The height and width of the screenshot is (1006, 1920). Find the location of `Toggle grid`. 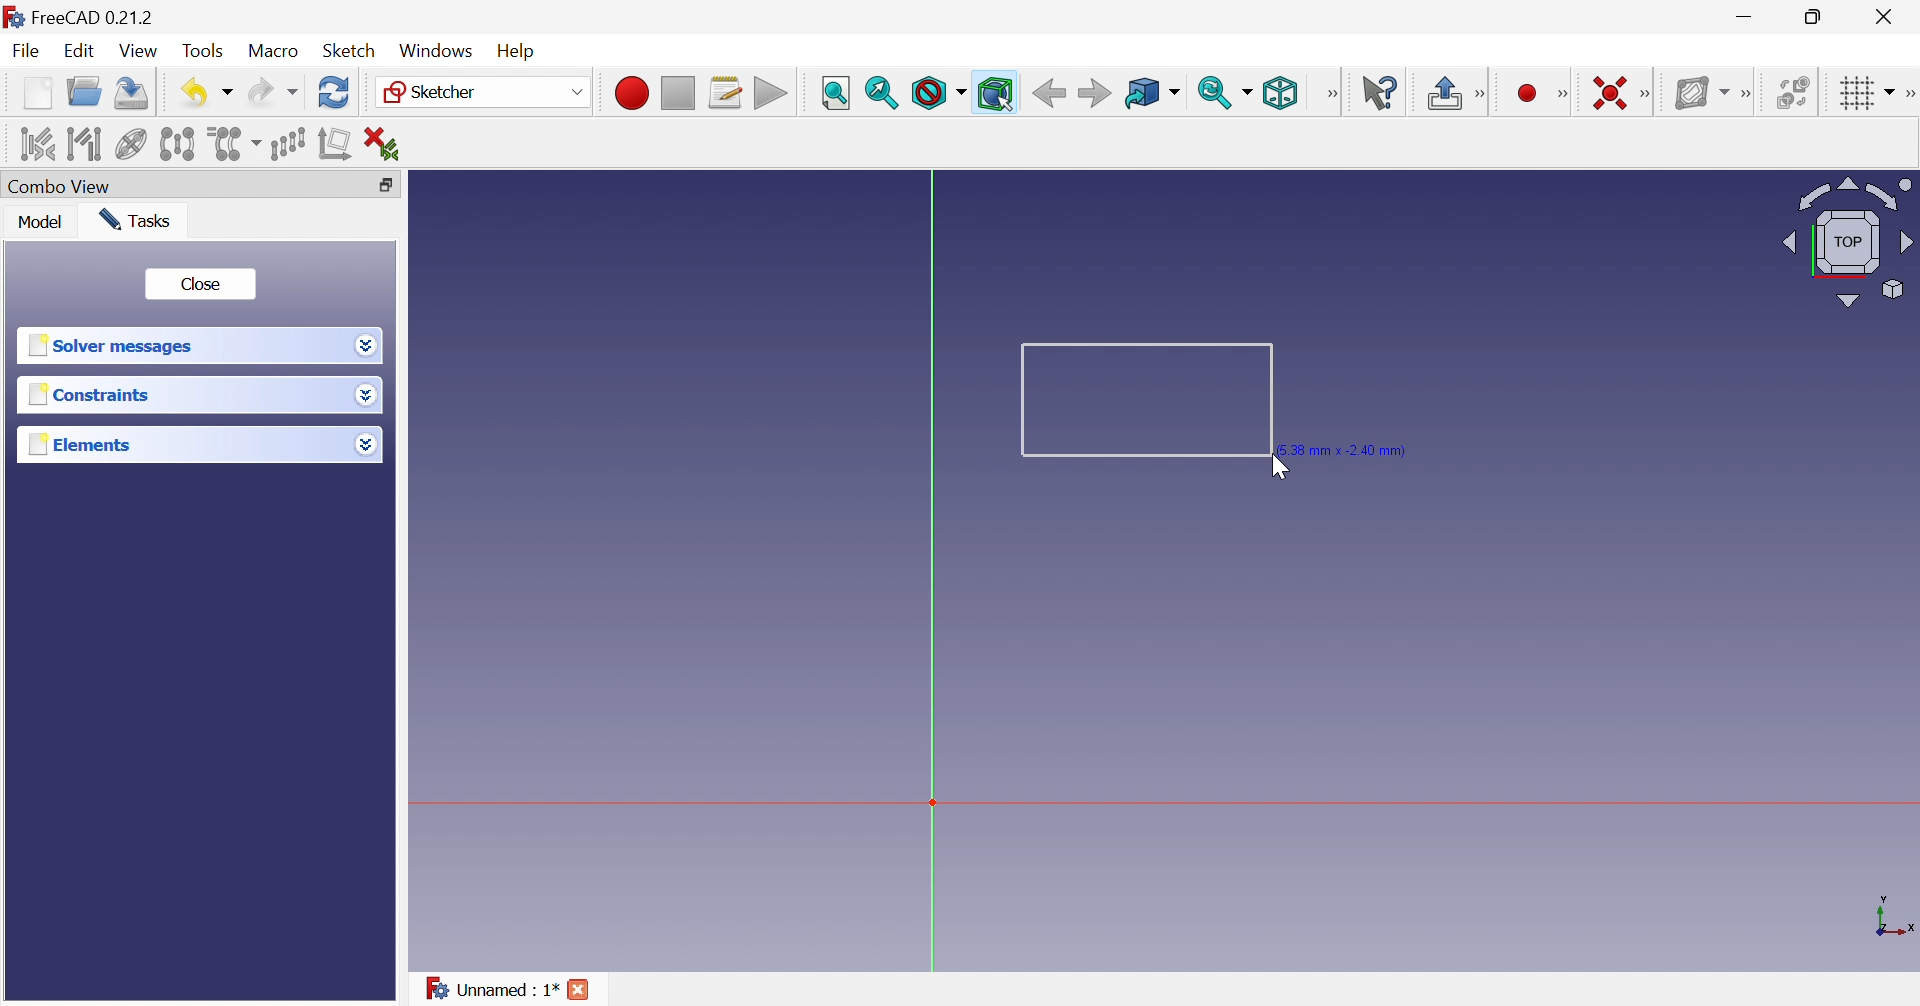

Toggle grid is located at coordinates (1866, 92).